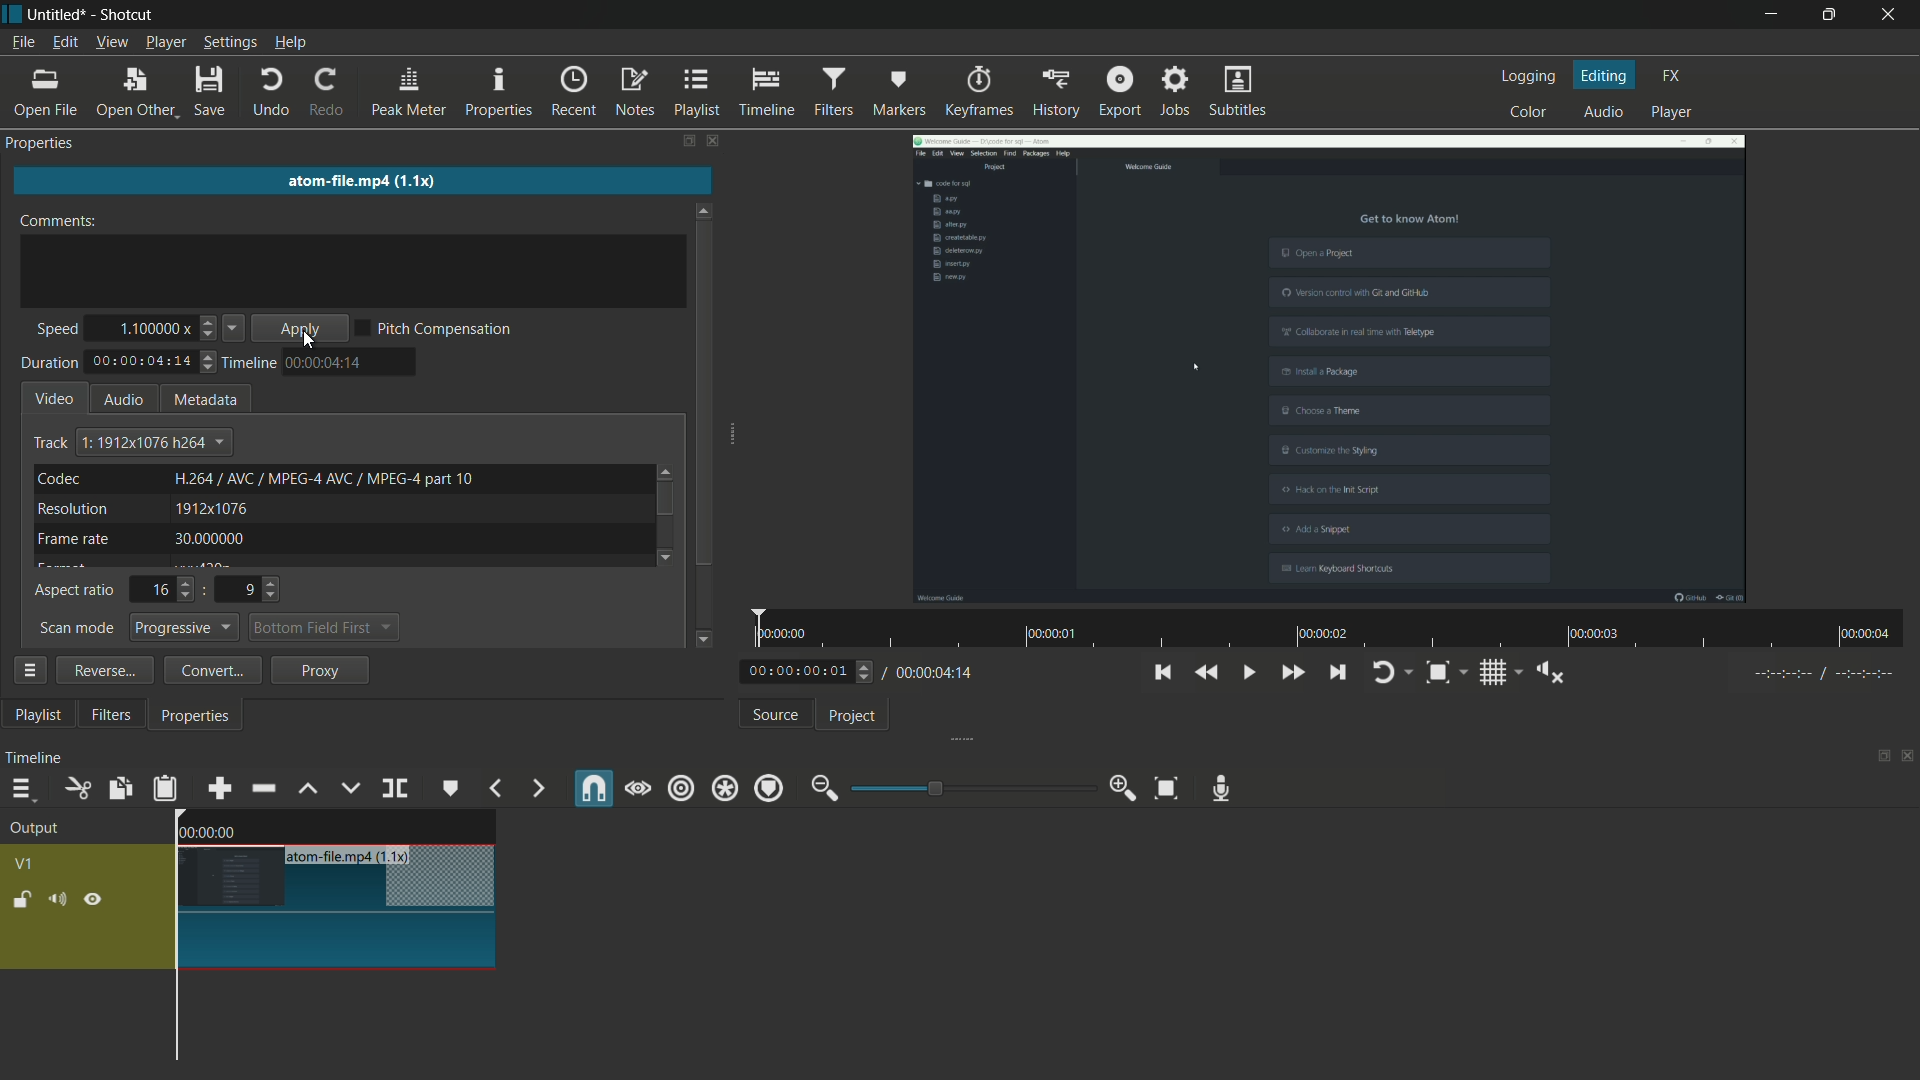 Image resolution: width=1920 pixels, height=1080 pixels. Describe the element at coordinates (47, 364) in the screenshot. I see `duration` at that location.